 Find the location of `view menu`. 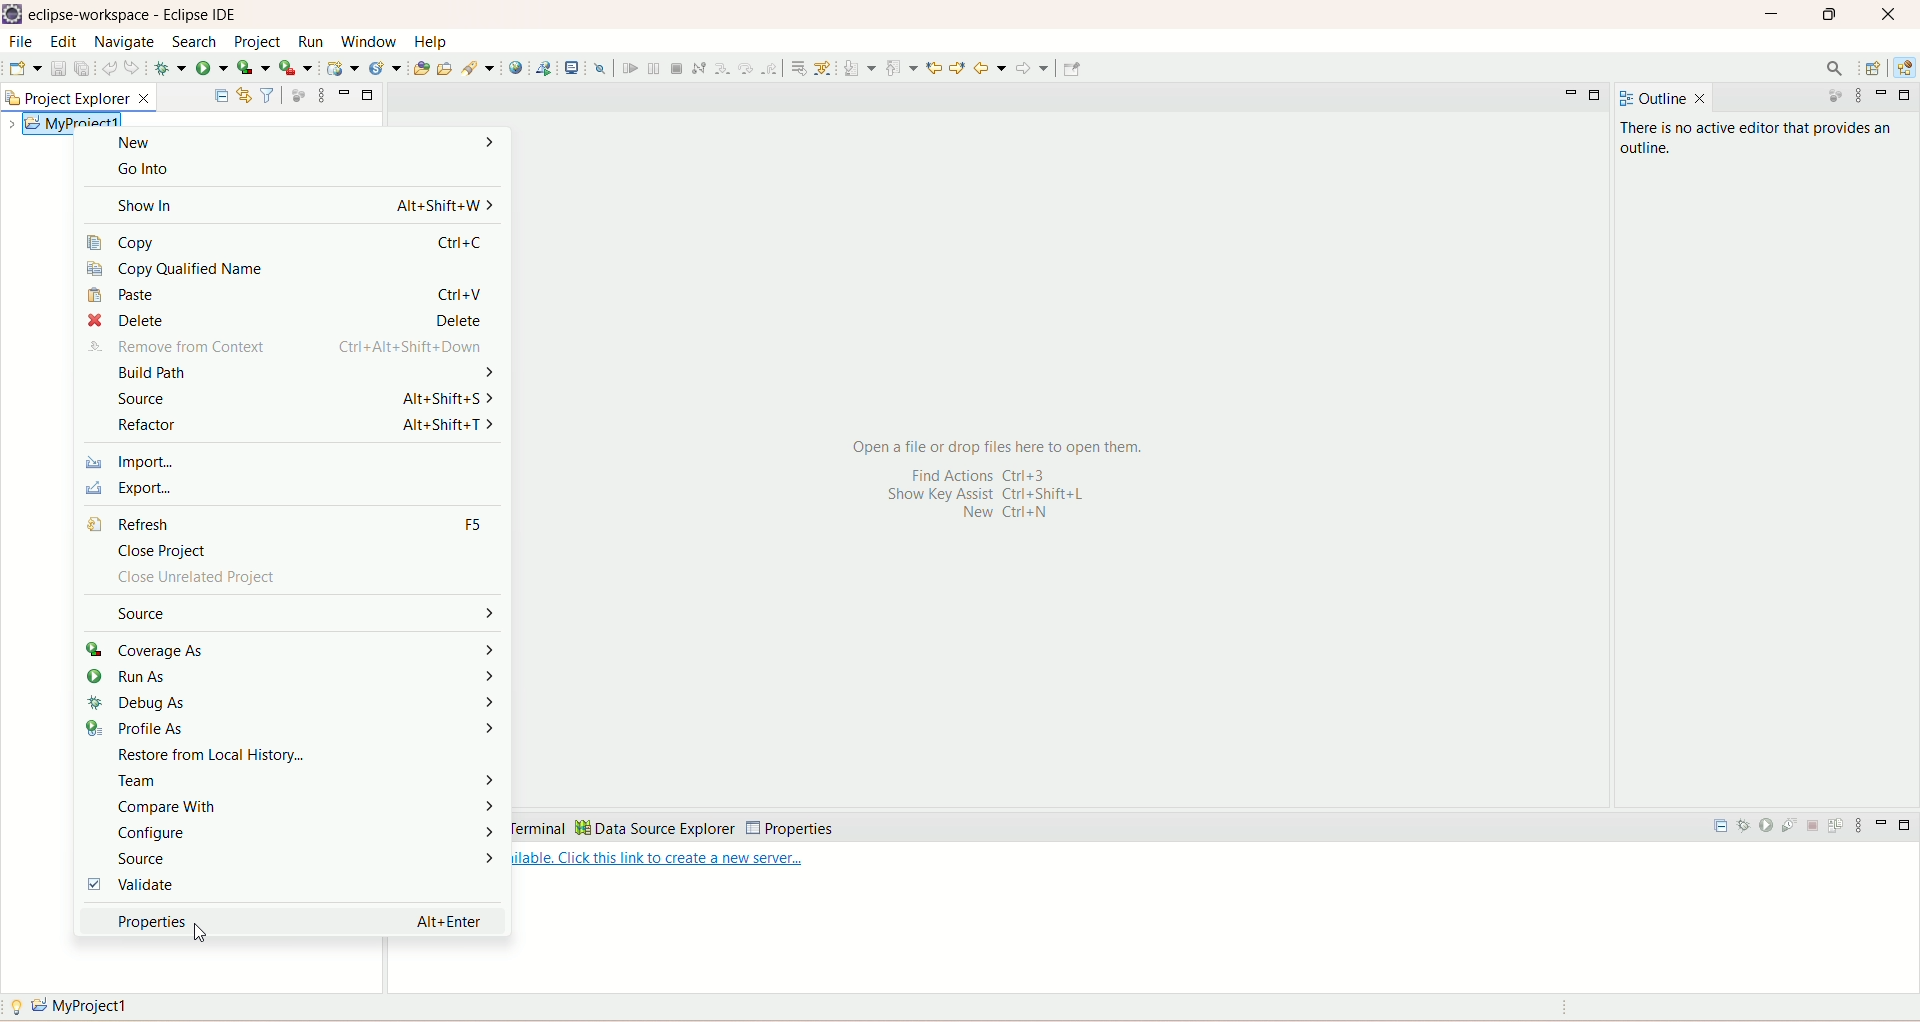

view menu is located at coordinates (319, 95).